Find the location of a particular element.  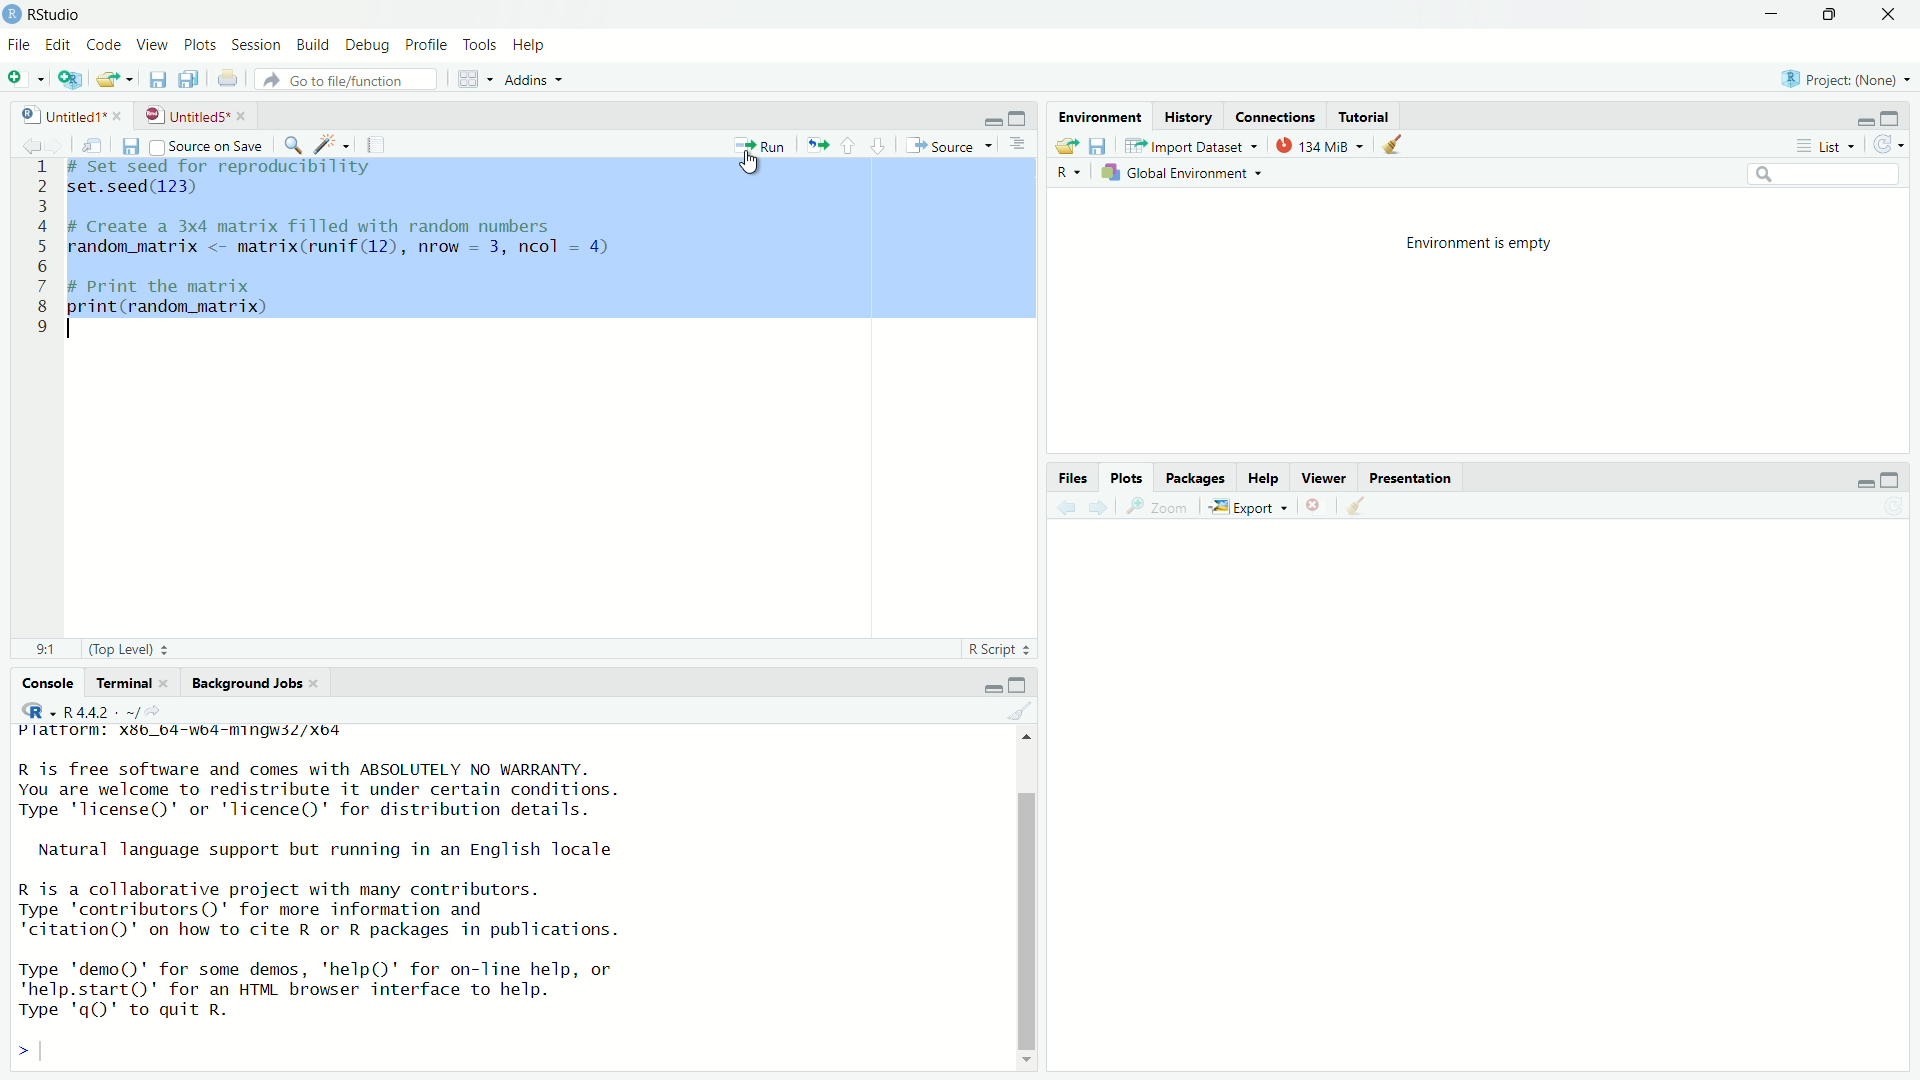

notes is located at coordinates (376, 140).